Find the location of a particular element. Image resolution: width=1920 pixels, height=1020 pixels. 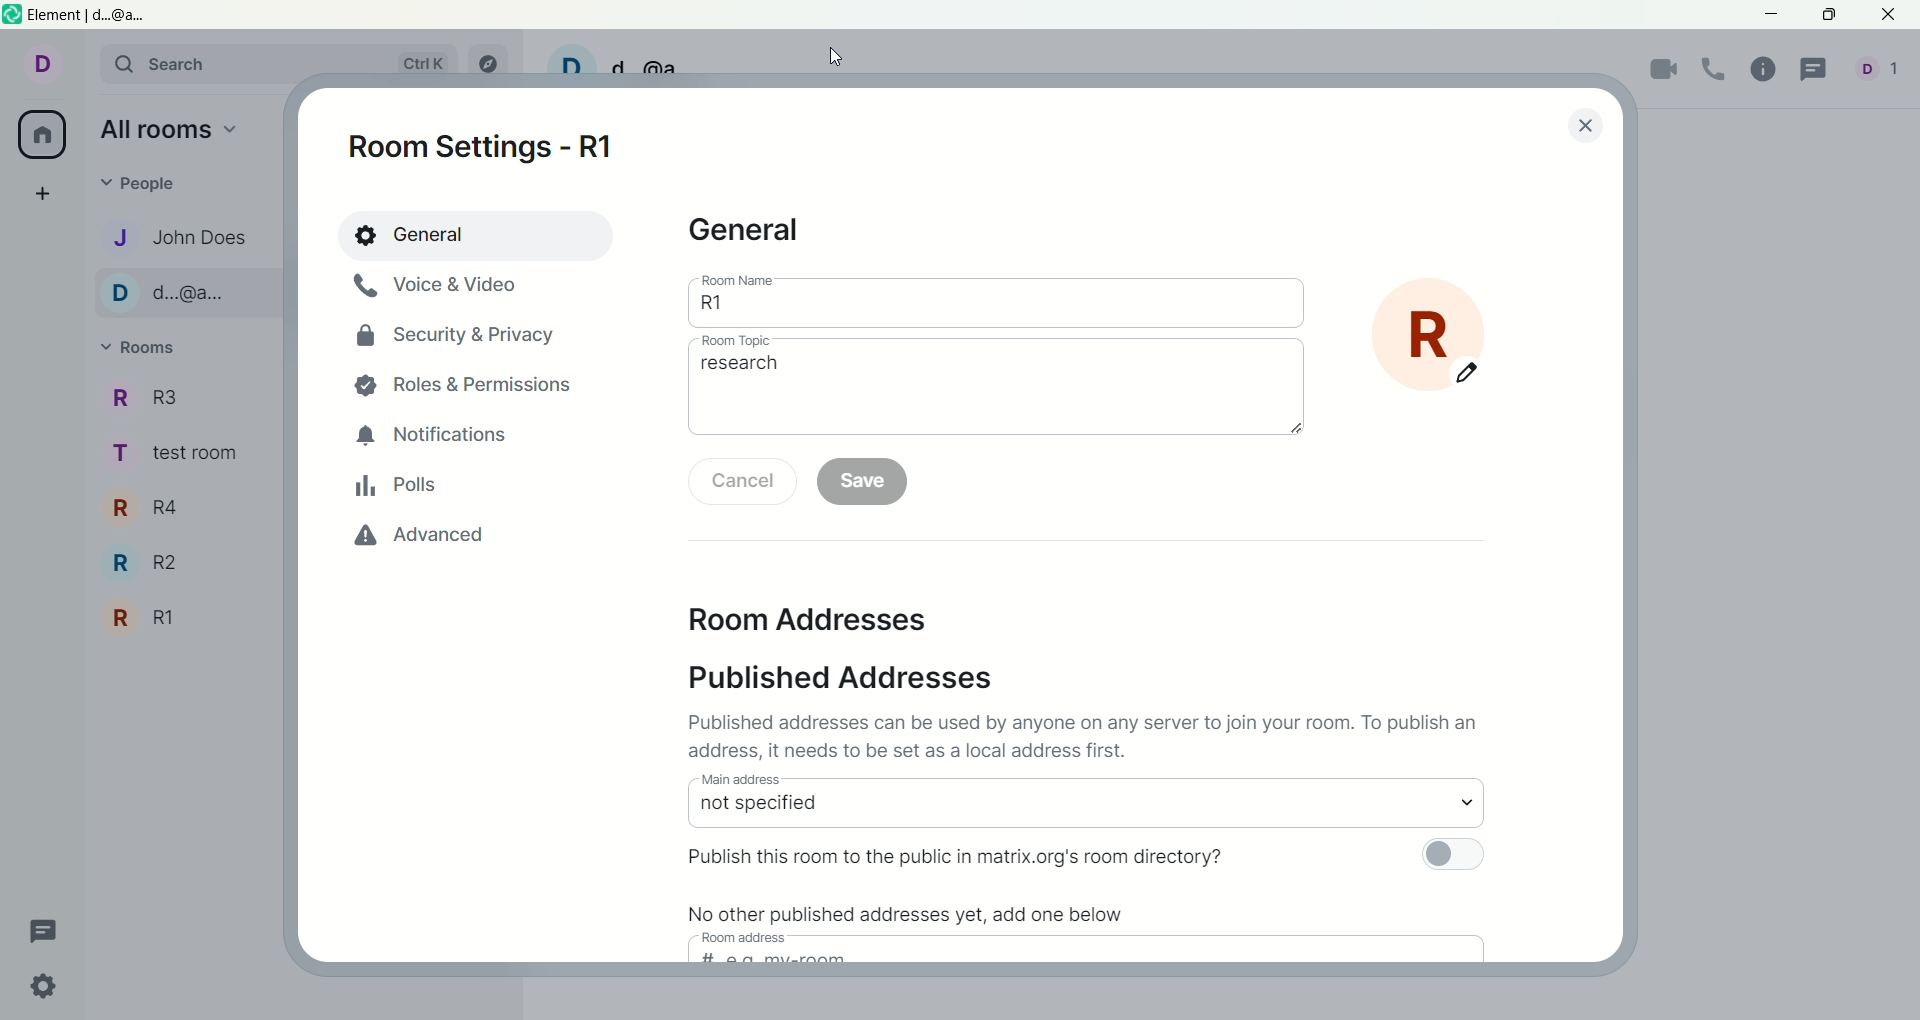

voice call is located at coordinates (1714, 73).